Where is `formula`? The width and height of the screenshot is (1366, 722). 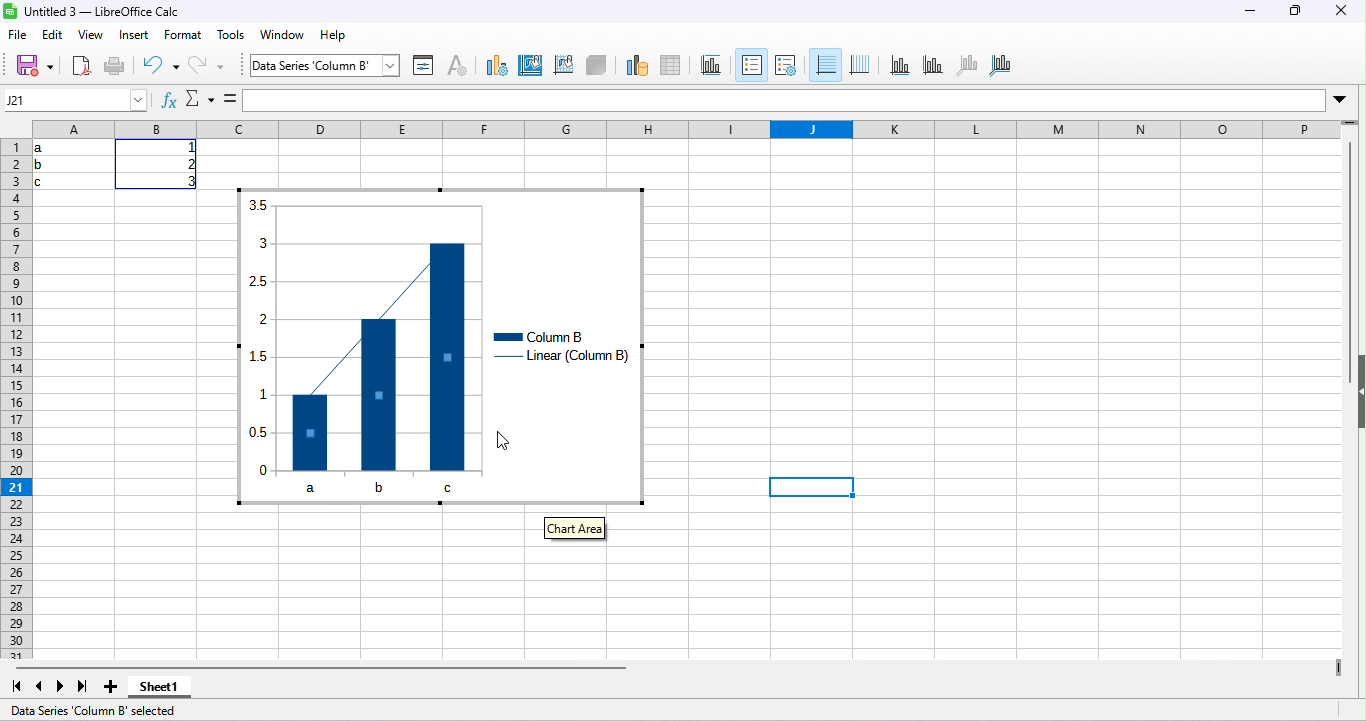 formula is located at coordinates (228, 96).